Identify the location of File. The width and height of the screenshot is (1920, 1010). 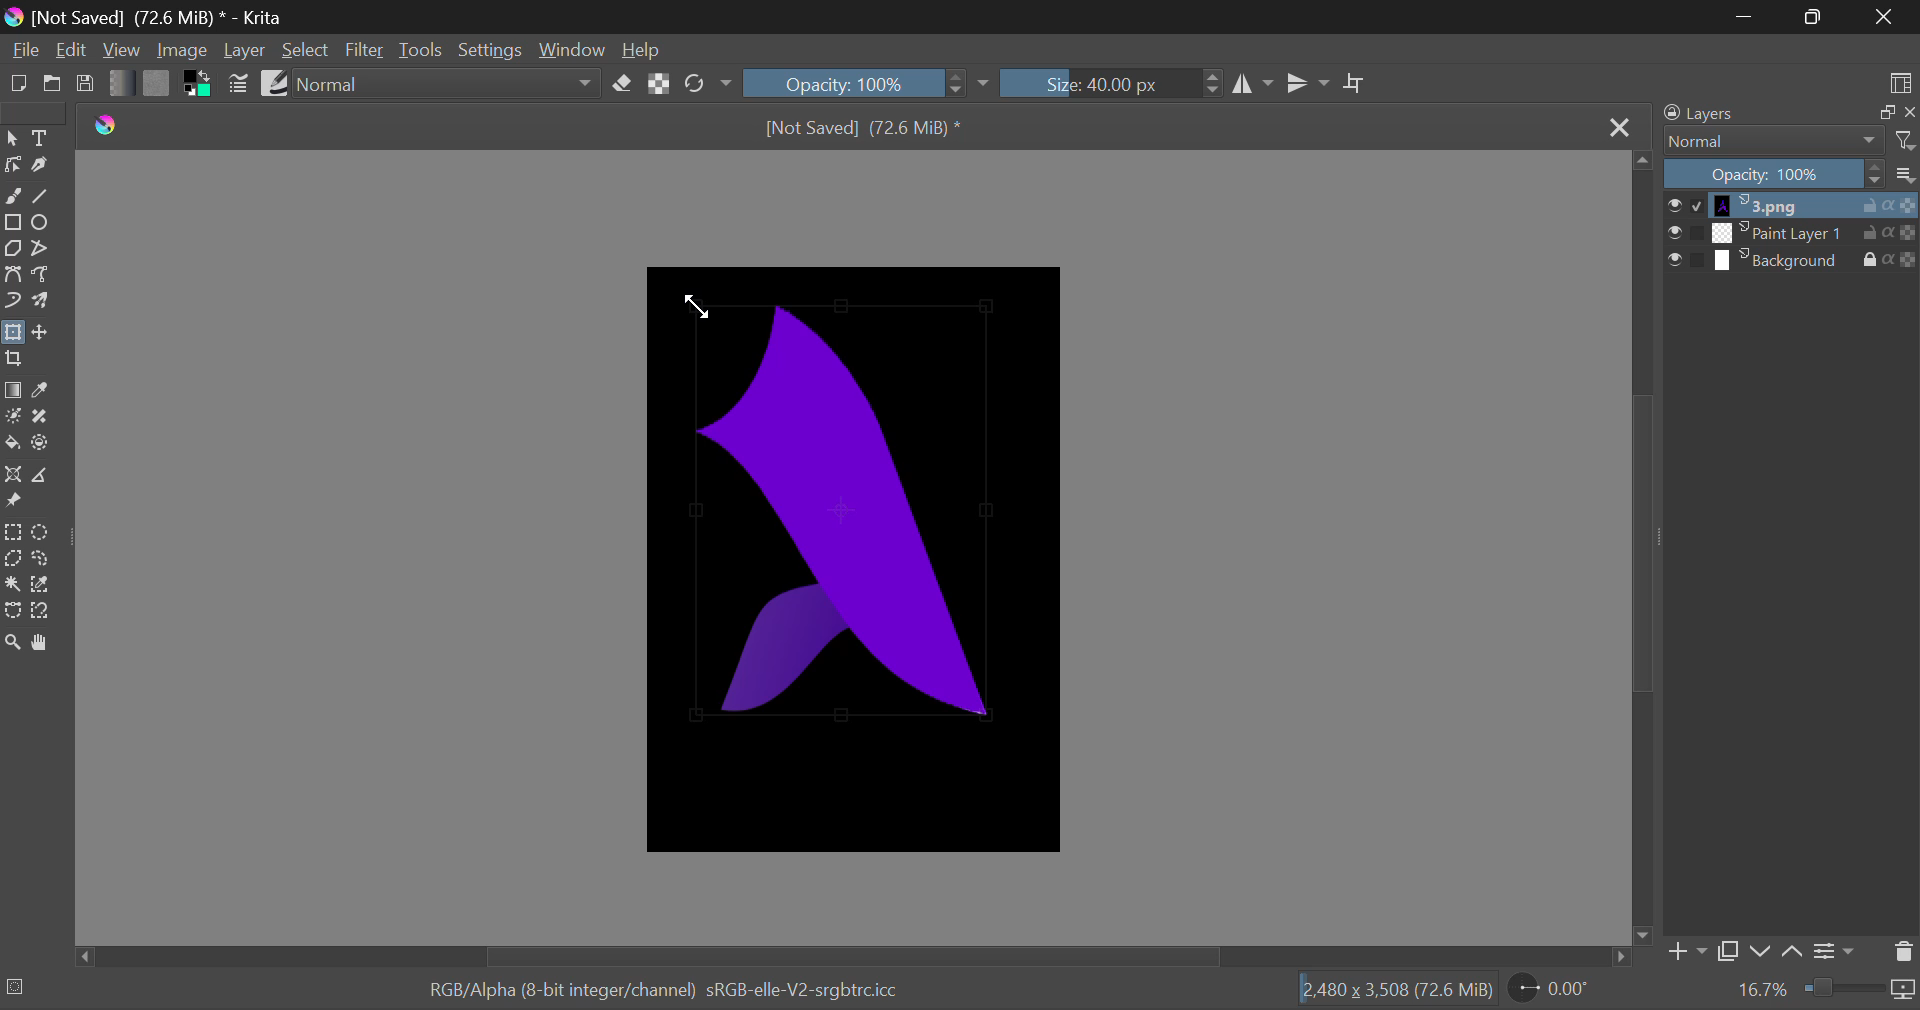
(24, 50).